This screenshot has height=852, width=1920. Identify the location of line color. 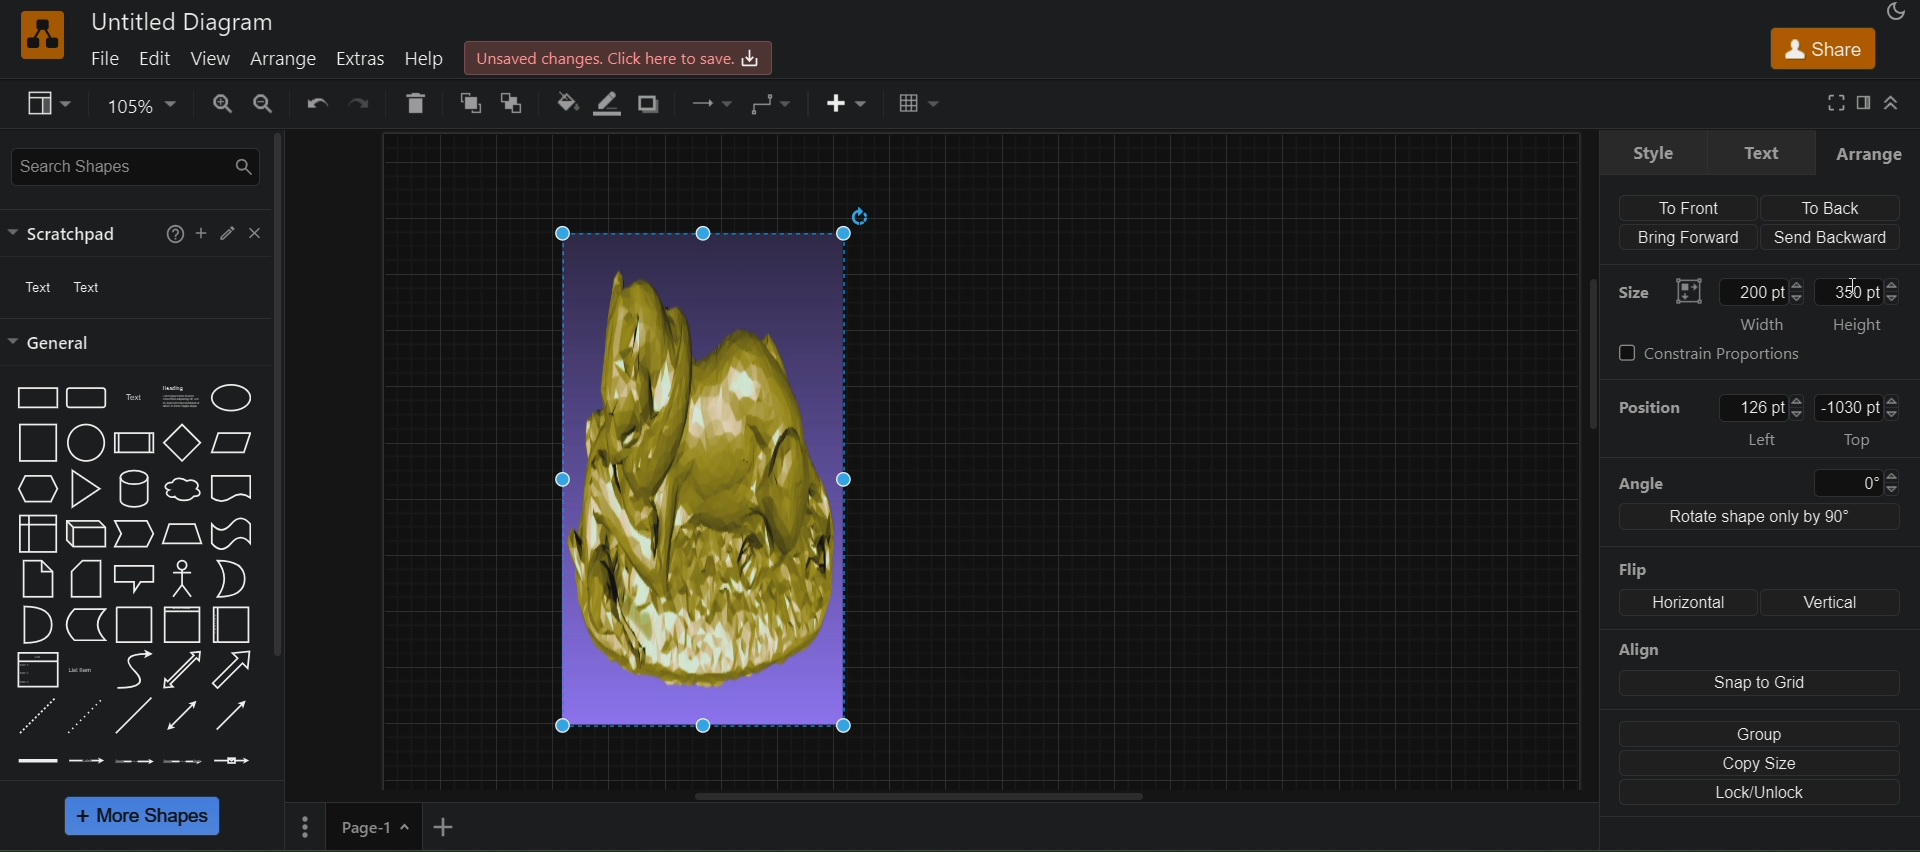
(610, 105).